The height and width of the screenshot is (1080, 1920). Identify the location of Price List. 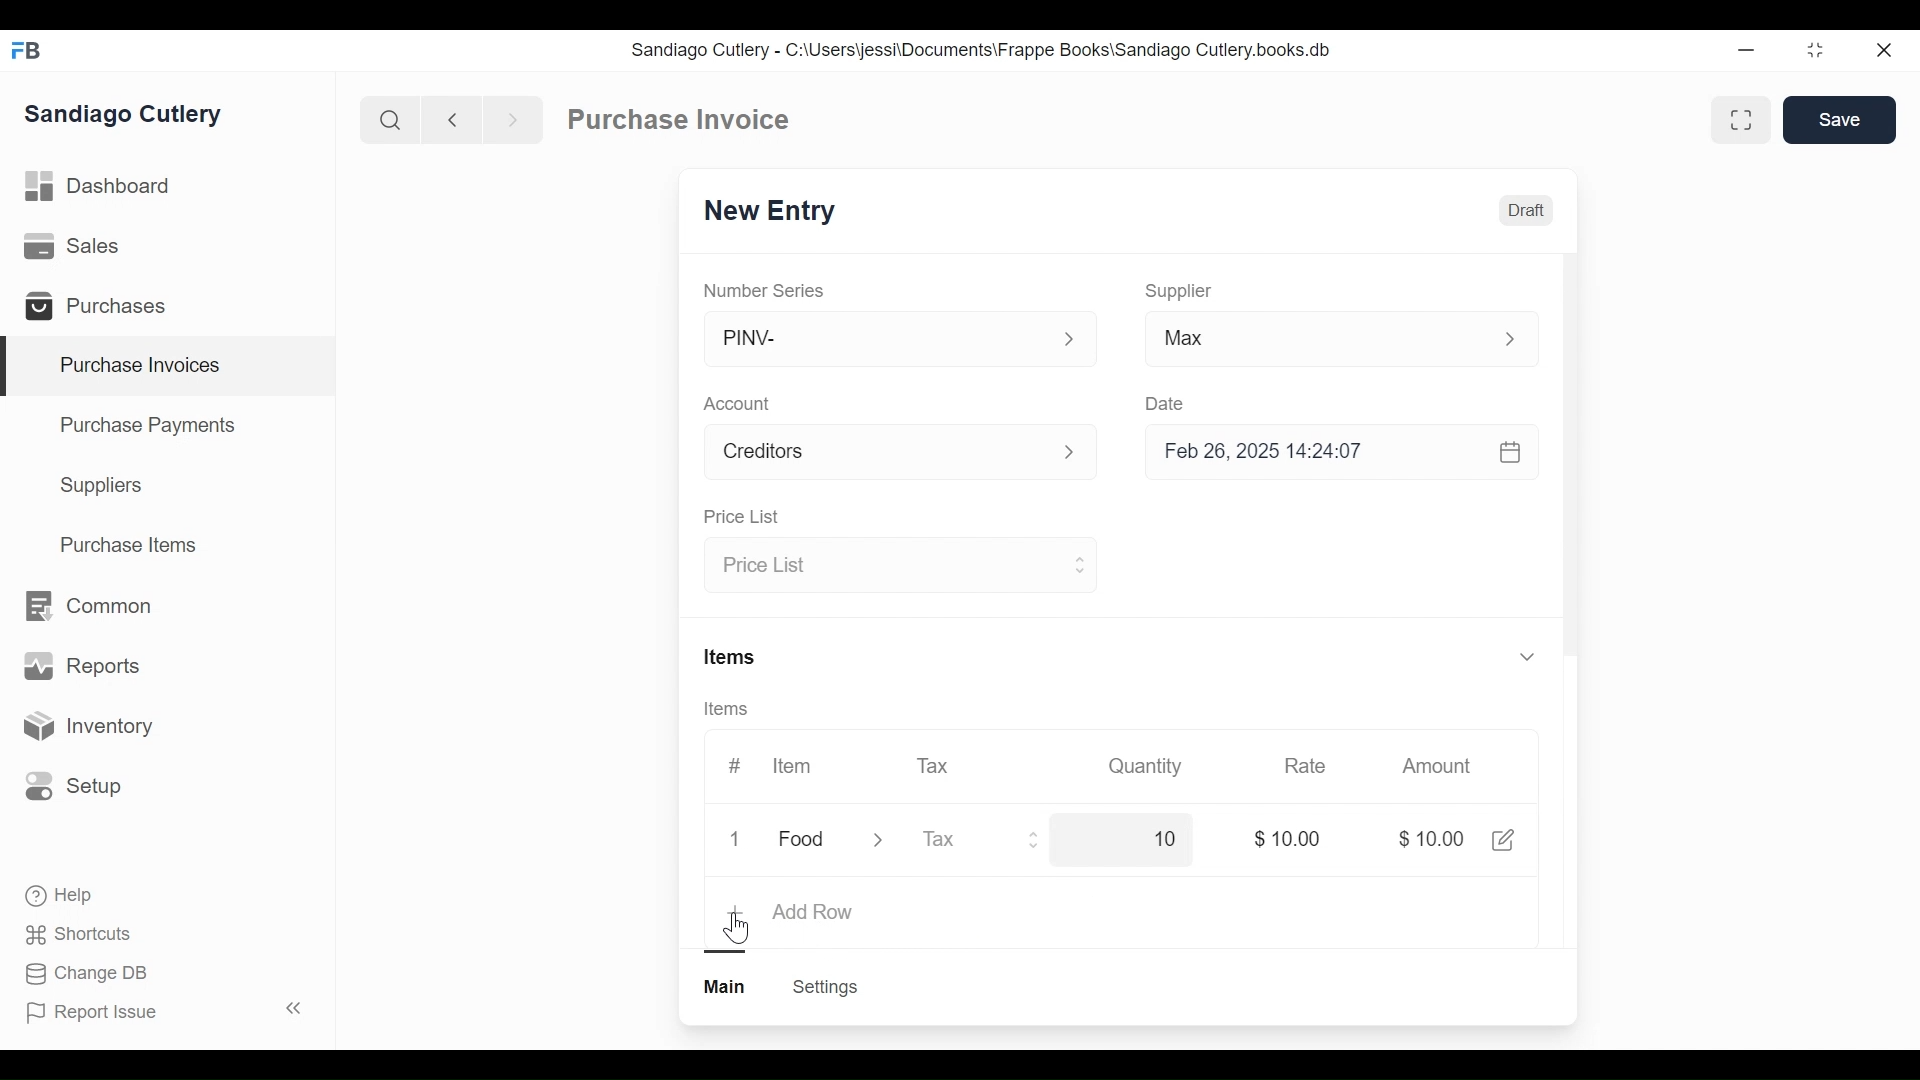
(882, 567).